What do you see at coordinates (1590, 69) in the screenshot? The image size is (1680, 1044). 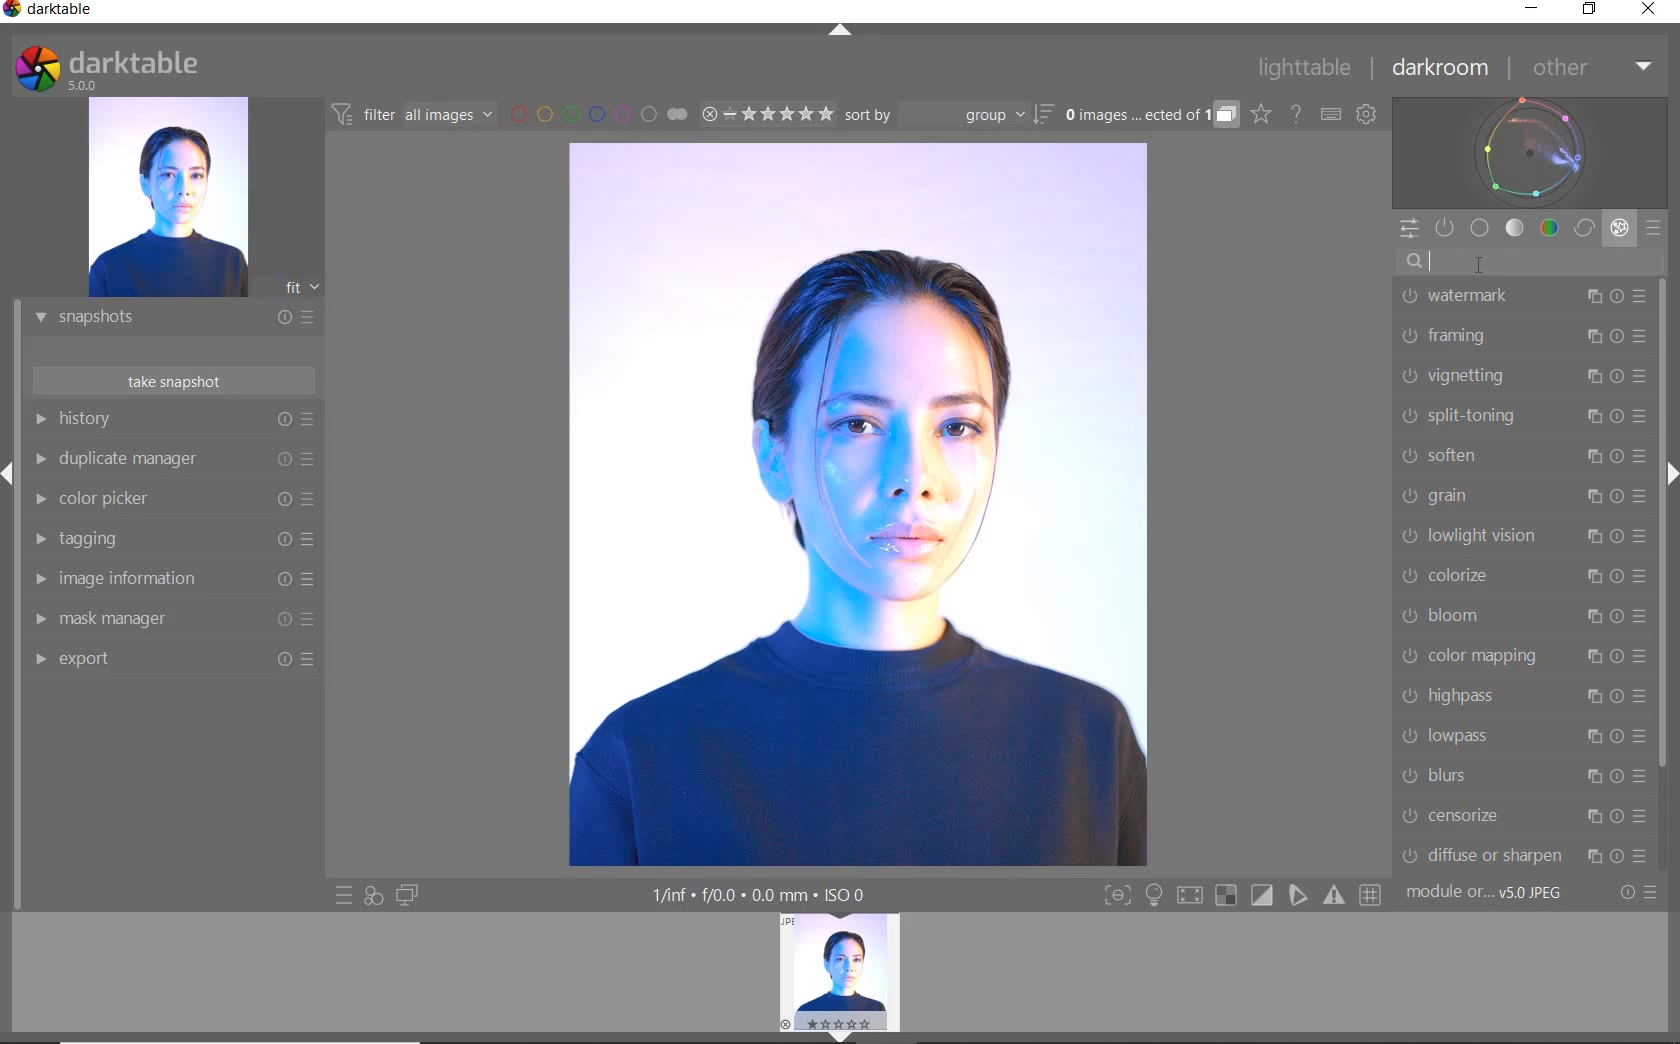 I see `OTHER` at bounding box center [1590, 69].